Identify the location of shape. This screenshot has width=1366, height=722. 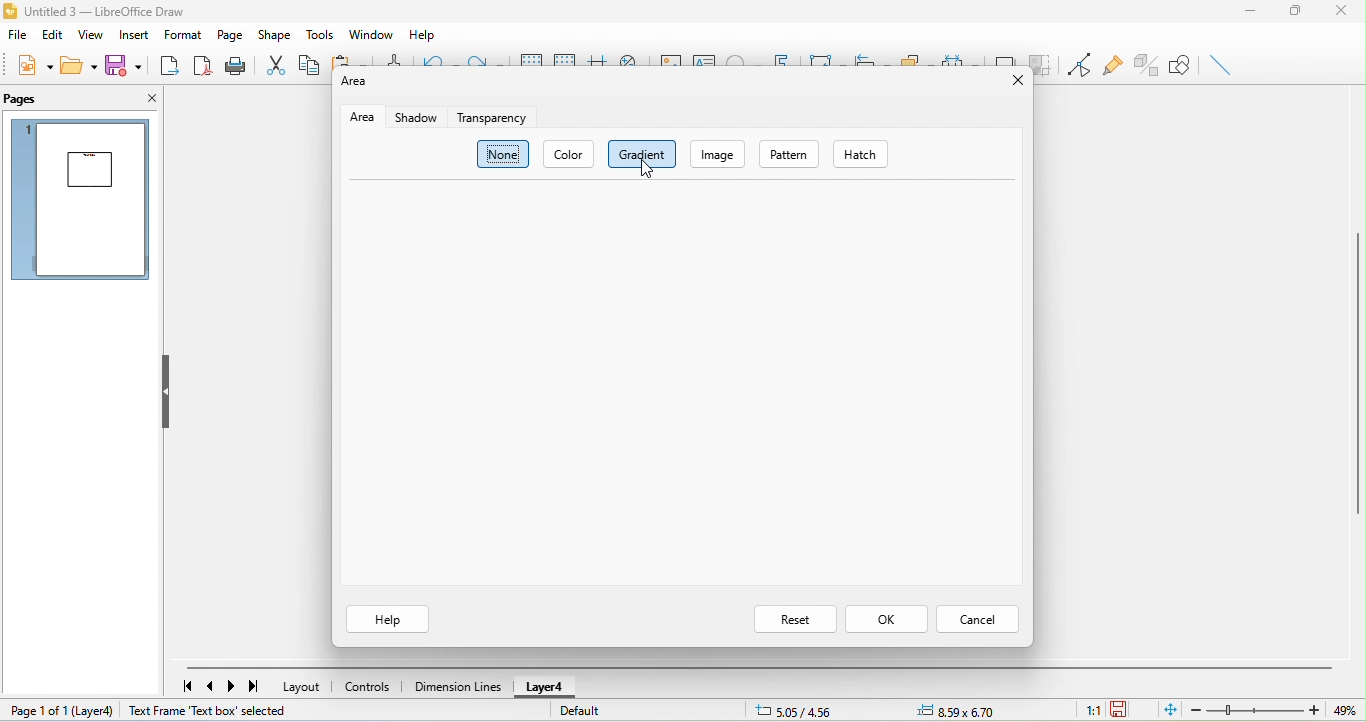
(273, 33).